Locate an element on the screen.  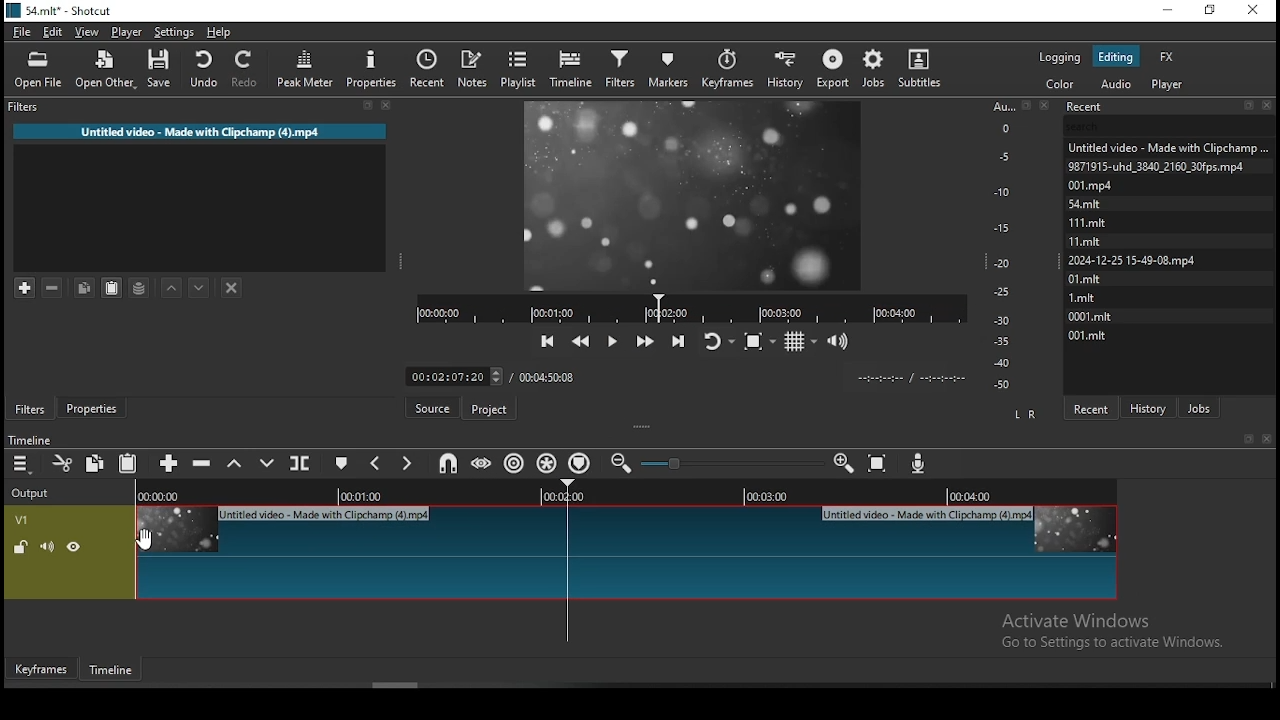
Detach is located at coordinates (1027, 105).